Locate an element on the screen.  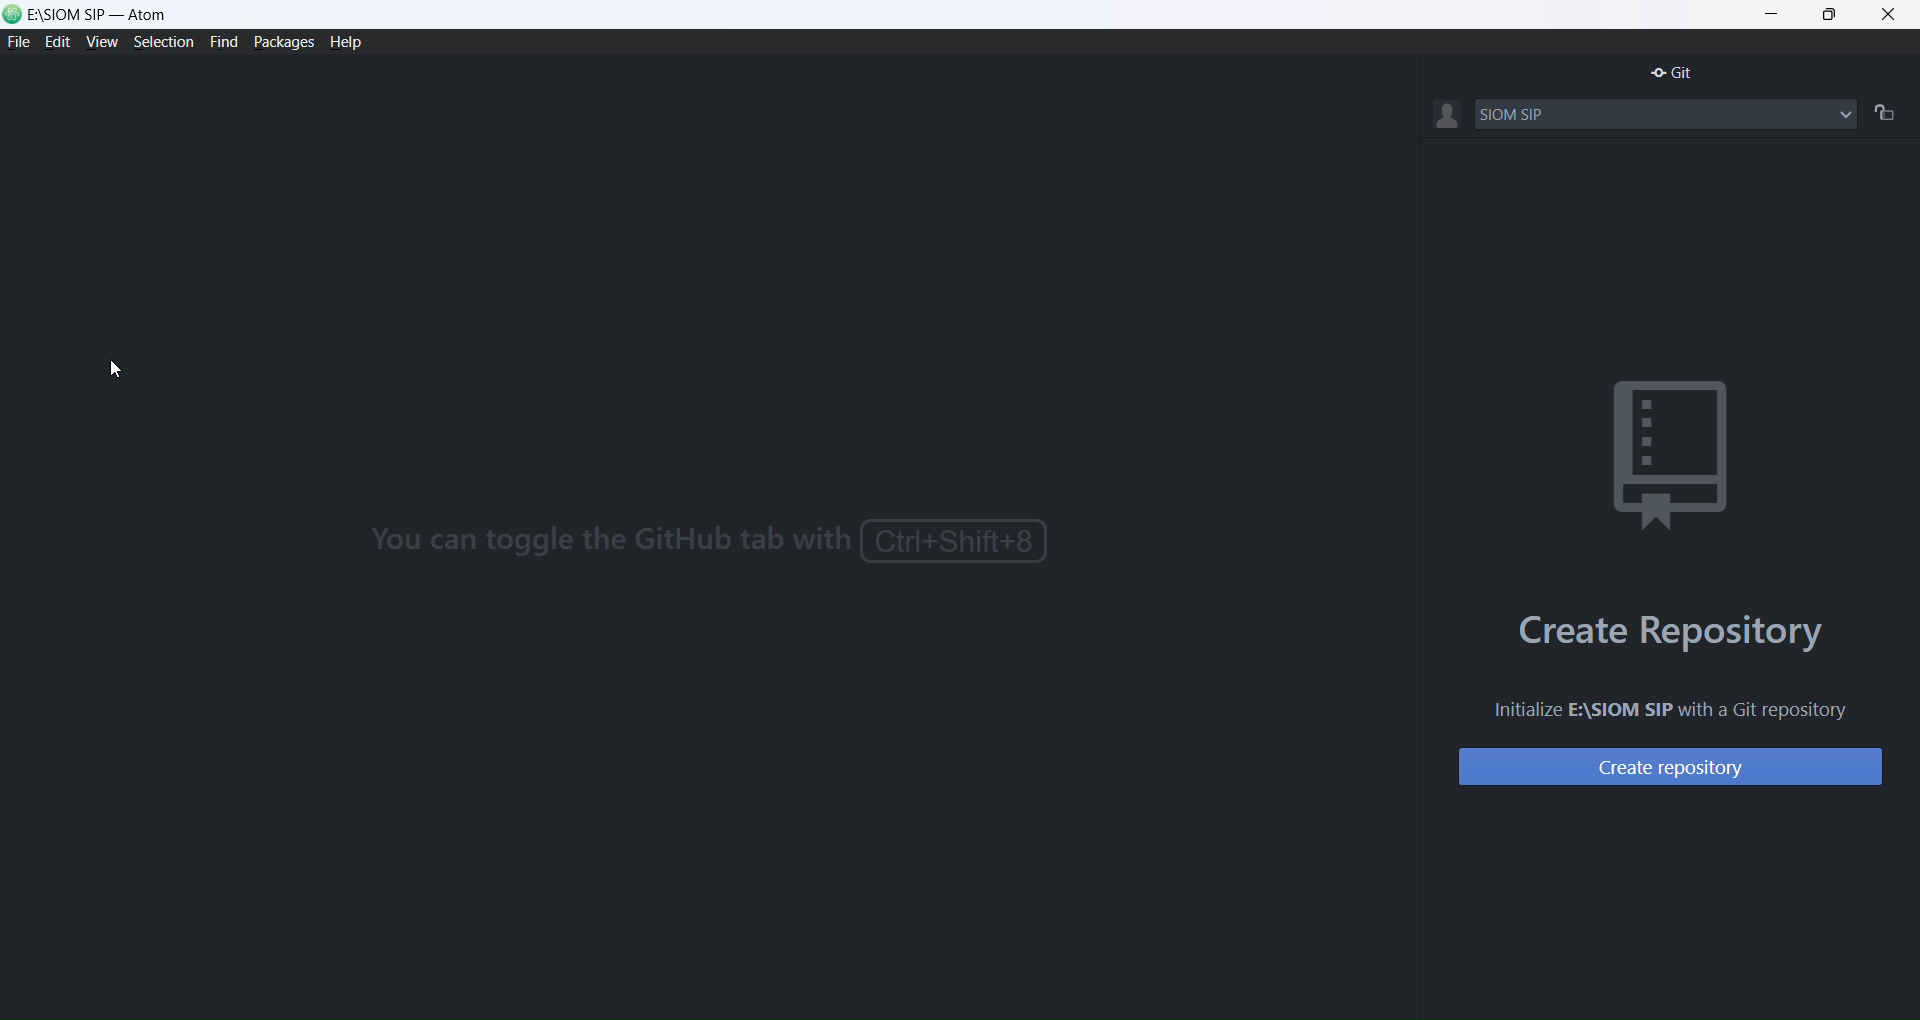
edit is located at coordinates (58, 44).